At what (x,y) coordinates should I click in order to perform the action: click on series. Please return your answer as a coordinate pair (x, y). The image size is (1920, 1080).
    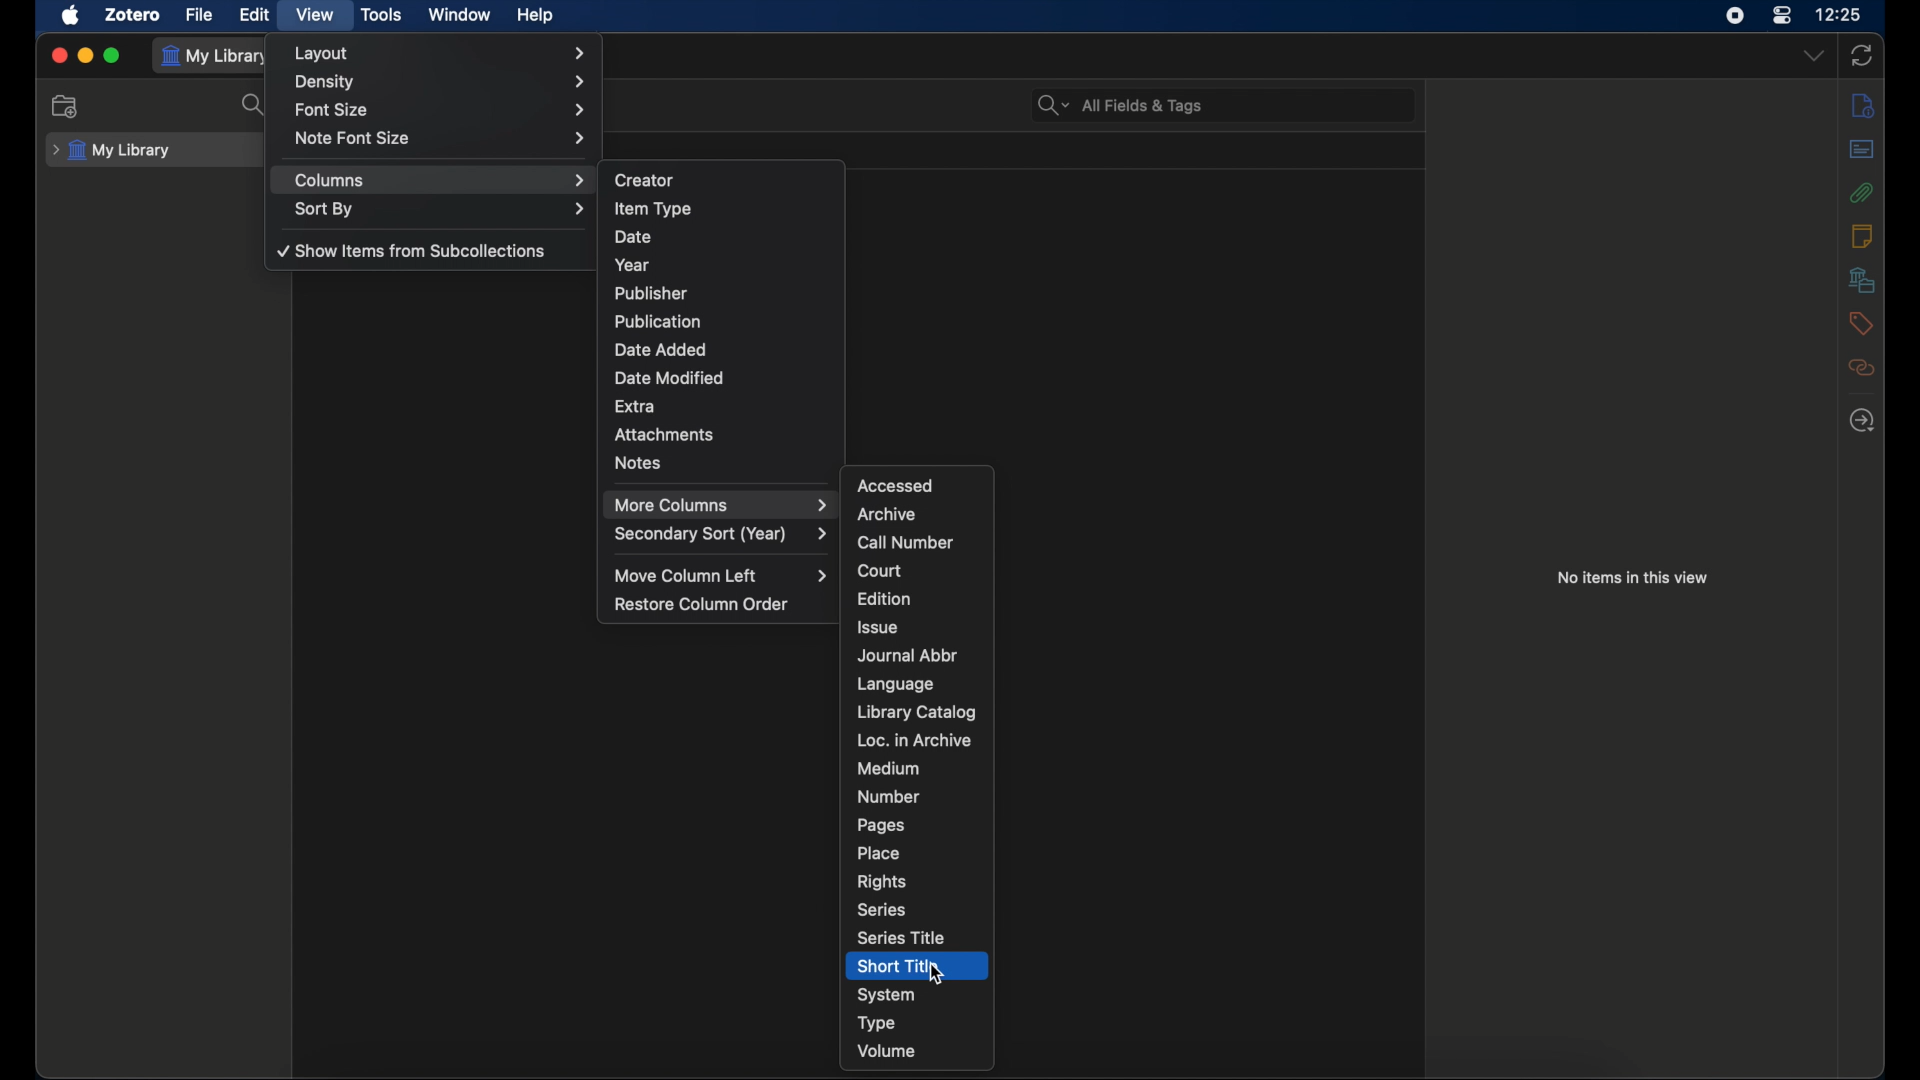
    Looking at the image, I should click on (881, 910).